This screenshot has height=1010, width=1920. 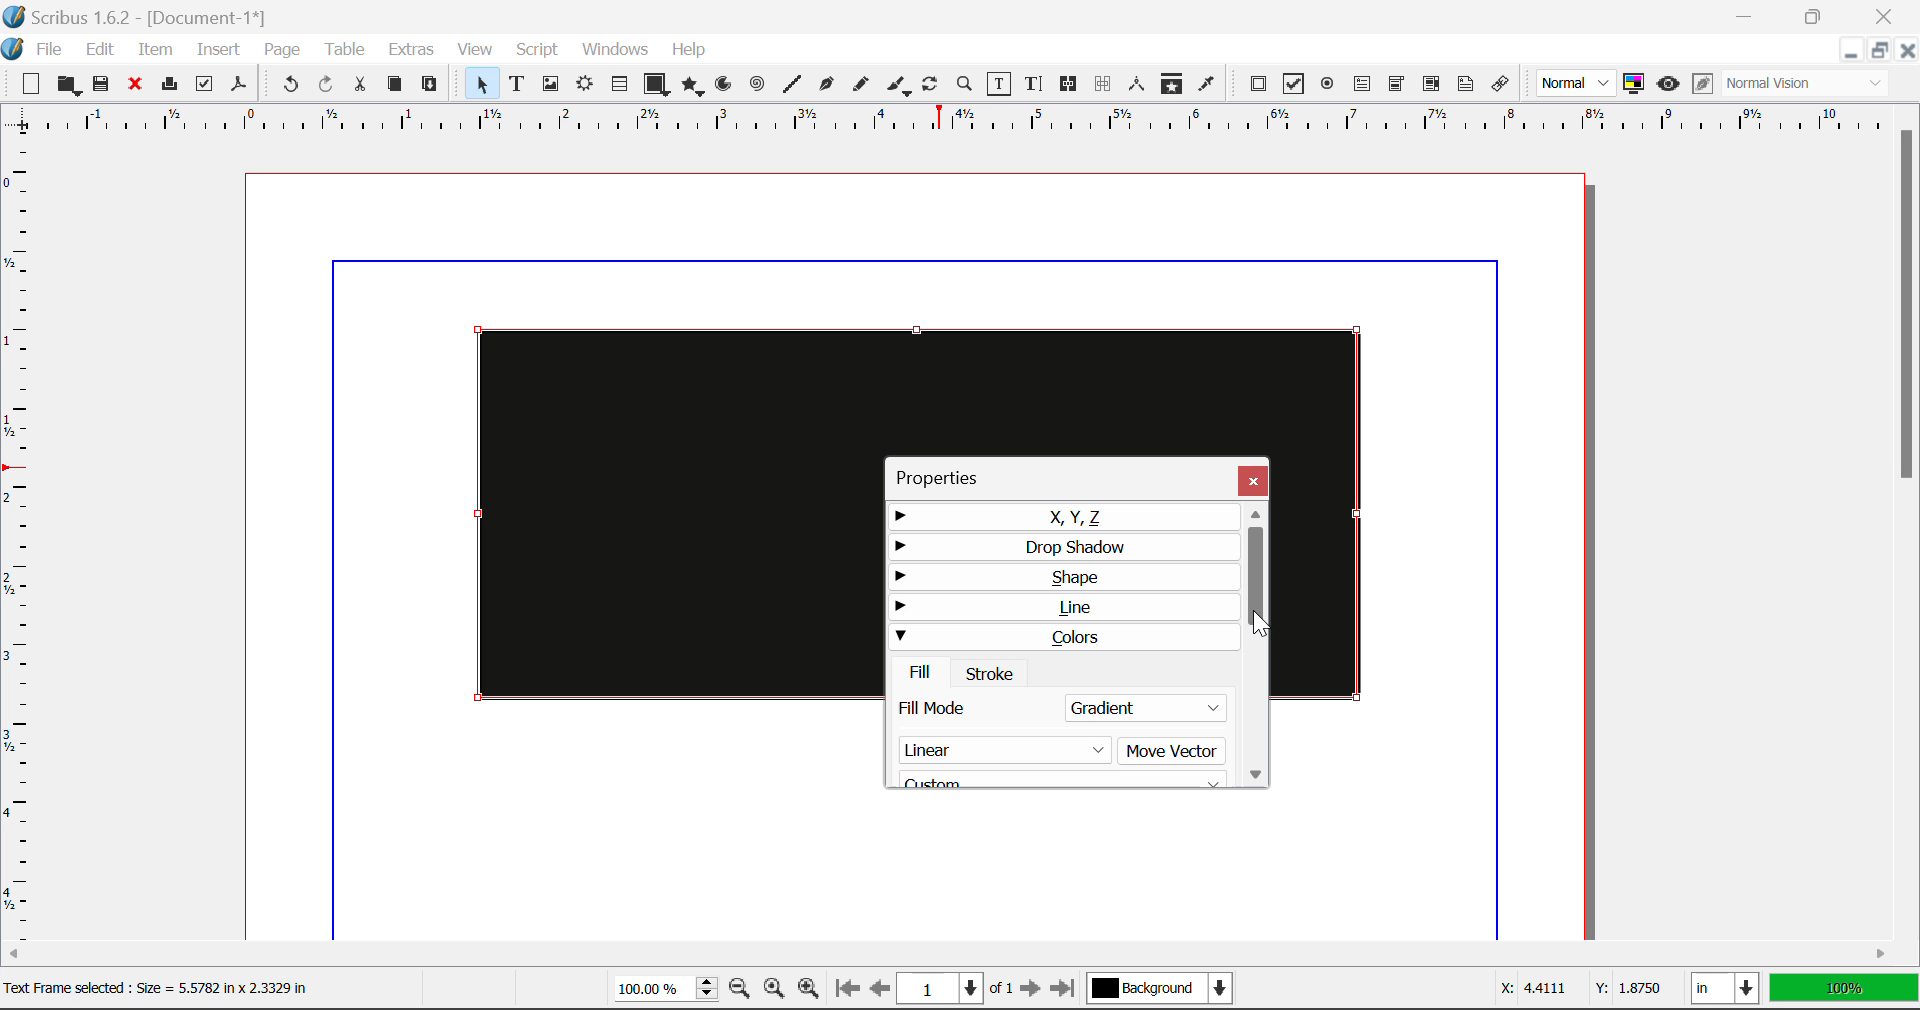 What do you see at coordinates (281, 51) in the screenshot?
I see `Page` at bounding box center [281, 51].